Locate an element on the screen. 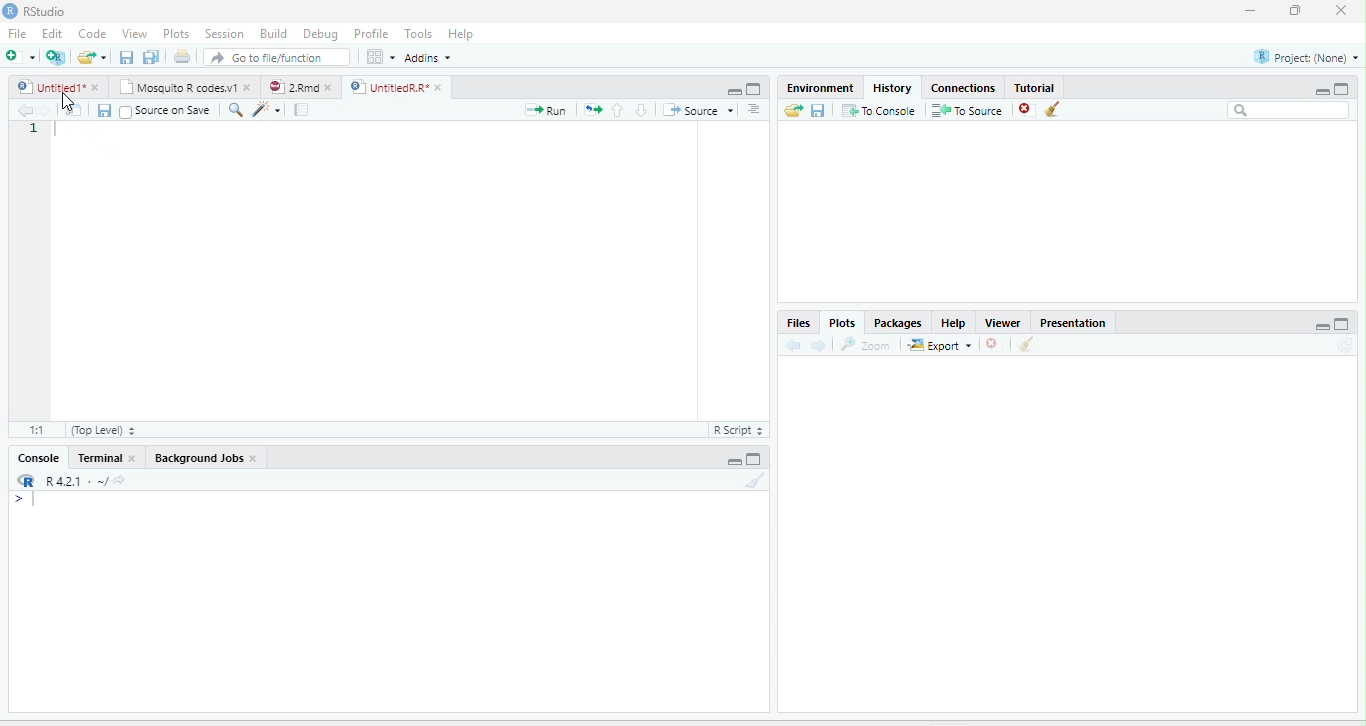 This screenshot has height=726, width=1366. Go to file/function is located at coordinates (277, 57).